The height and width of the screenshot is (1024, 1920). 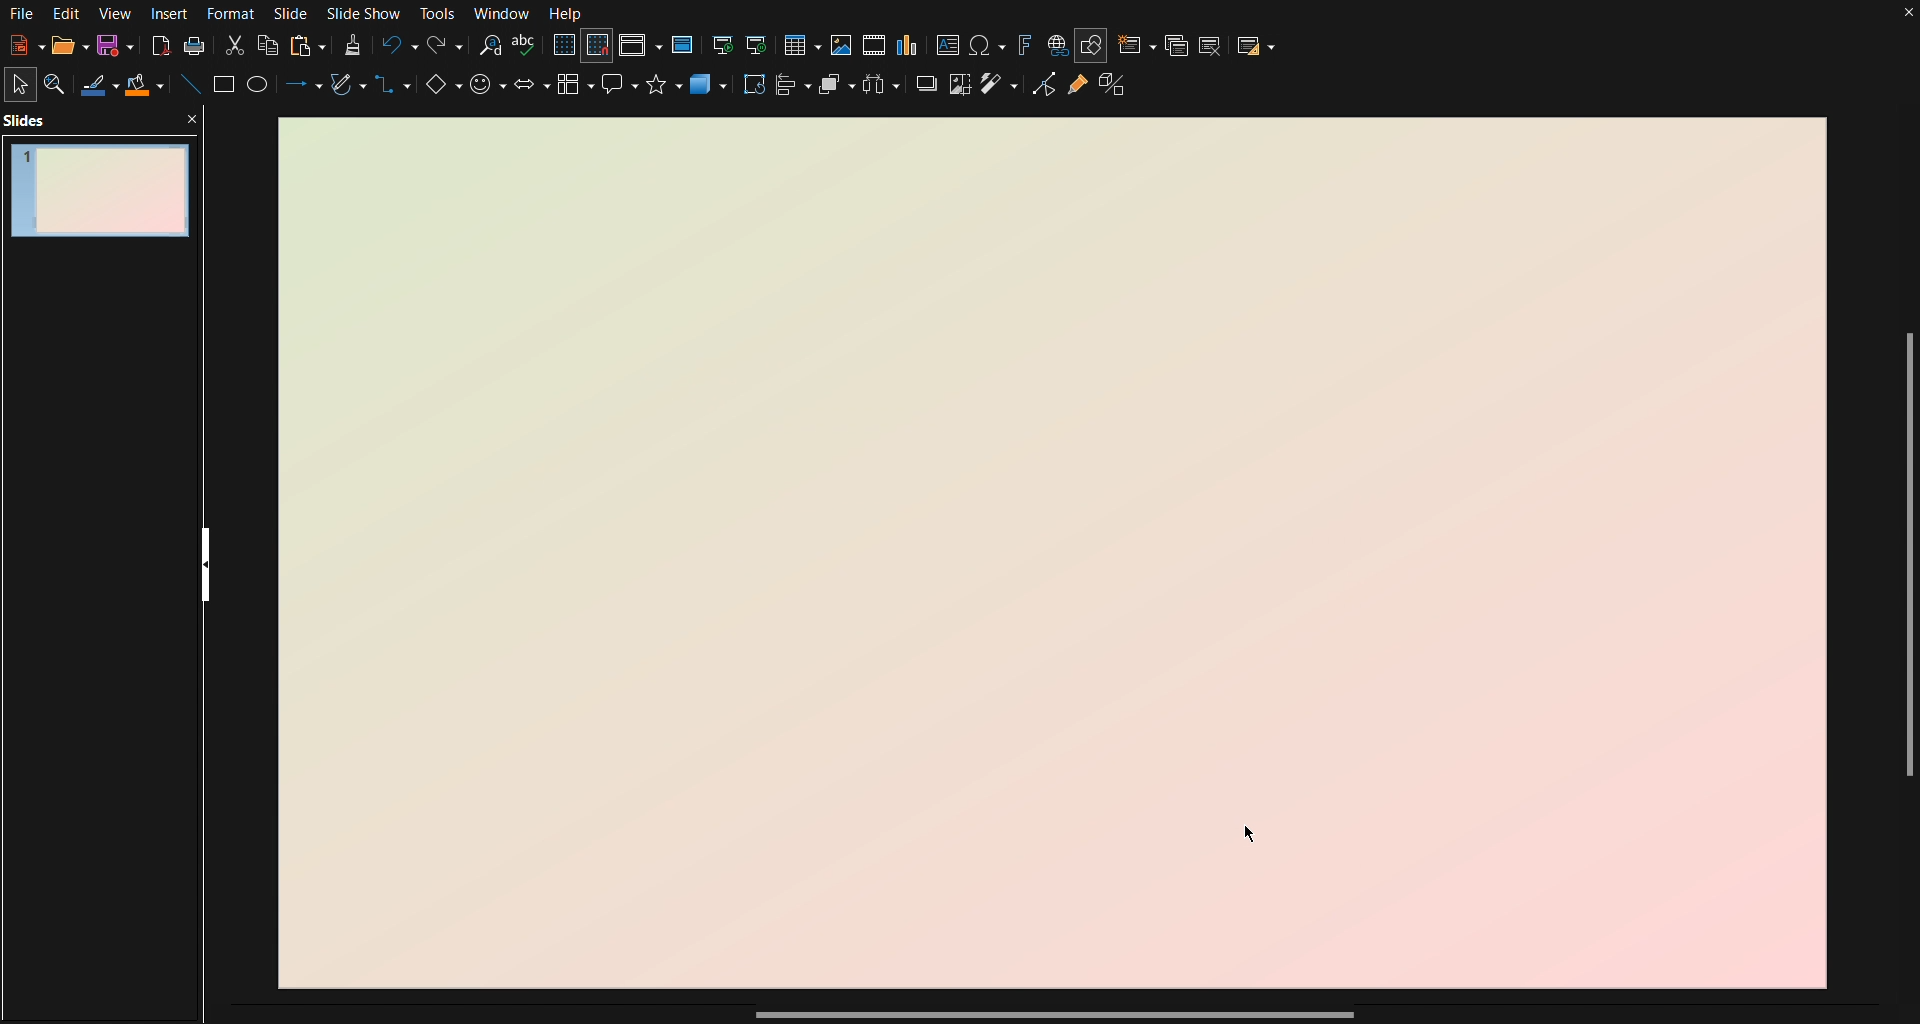 I want to click on Shadow, so click(x=925, y=91).